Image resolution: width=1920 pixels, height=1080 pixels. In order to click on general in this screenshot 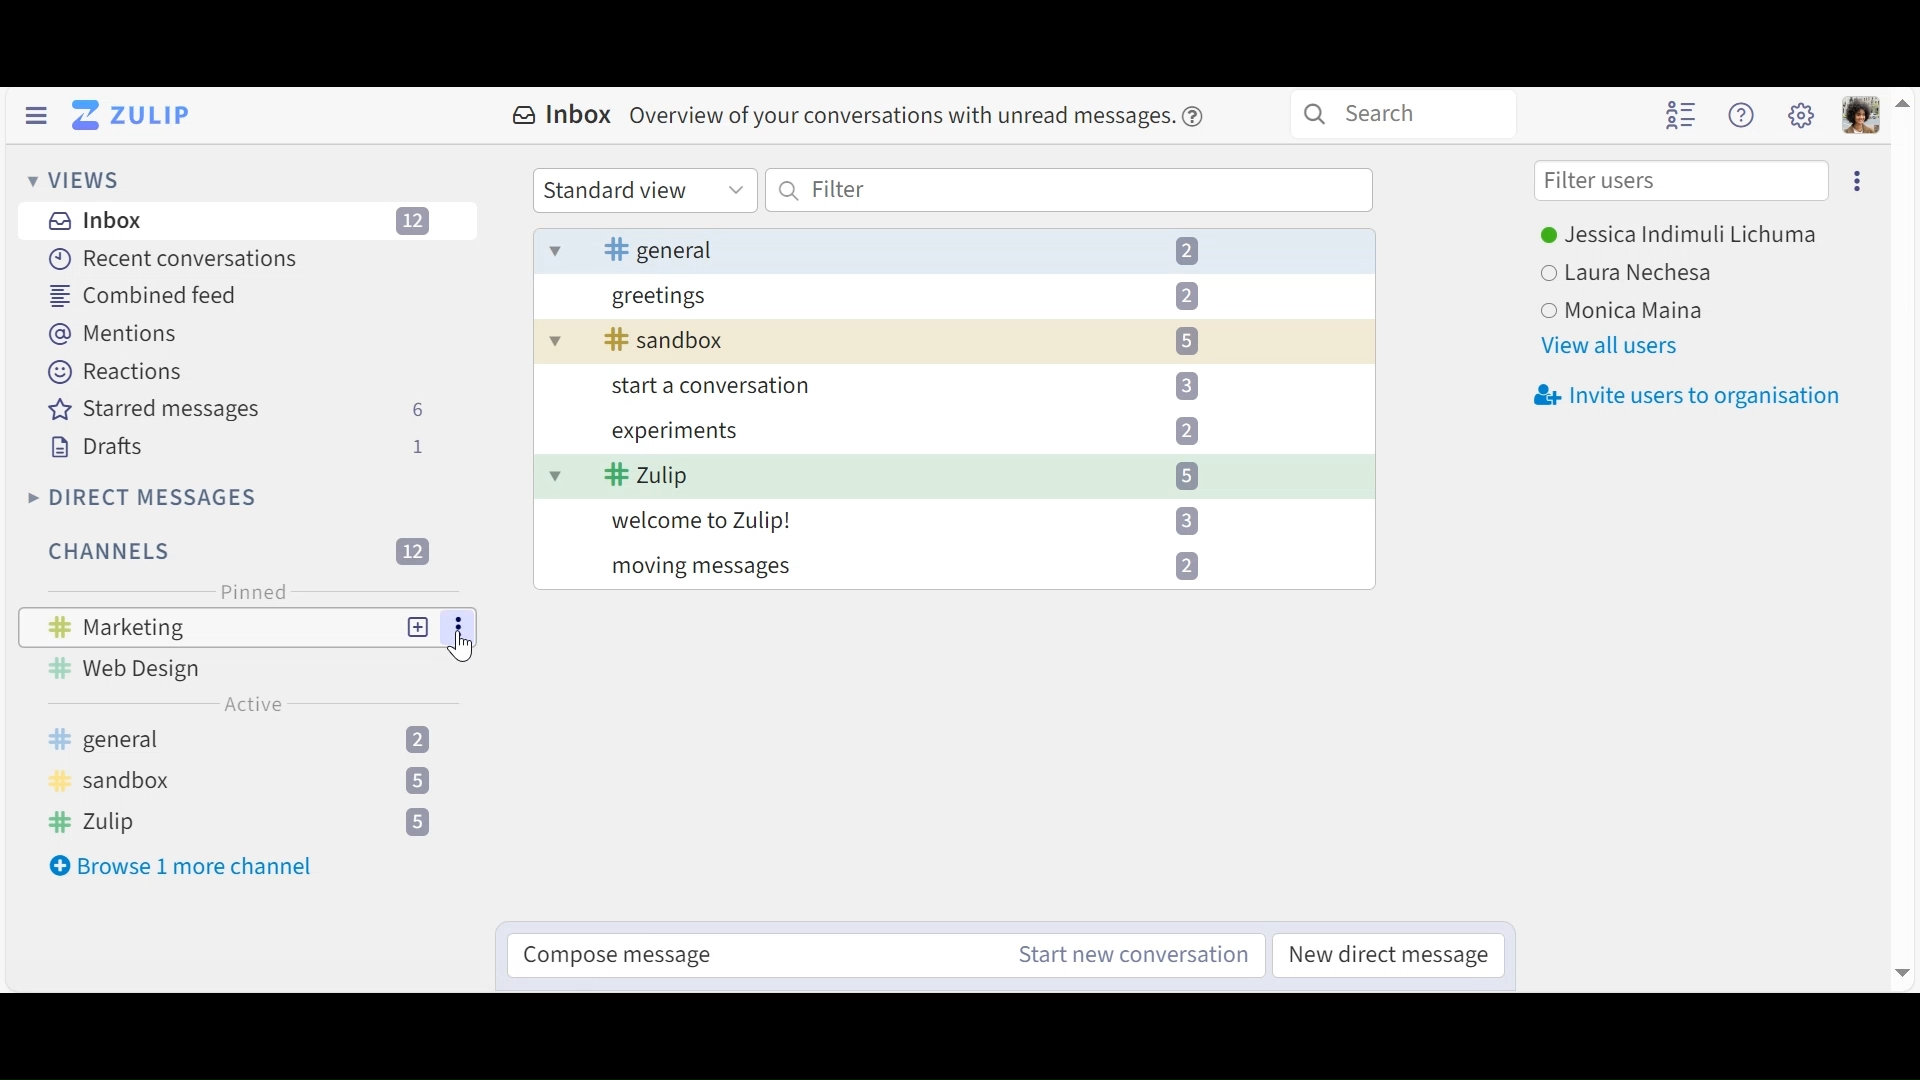, I will do `click(951, 253)`.